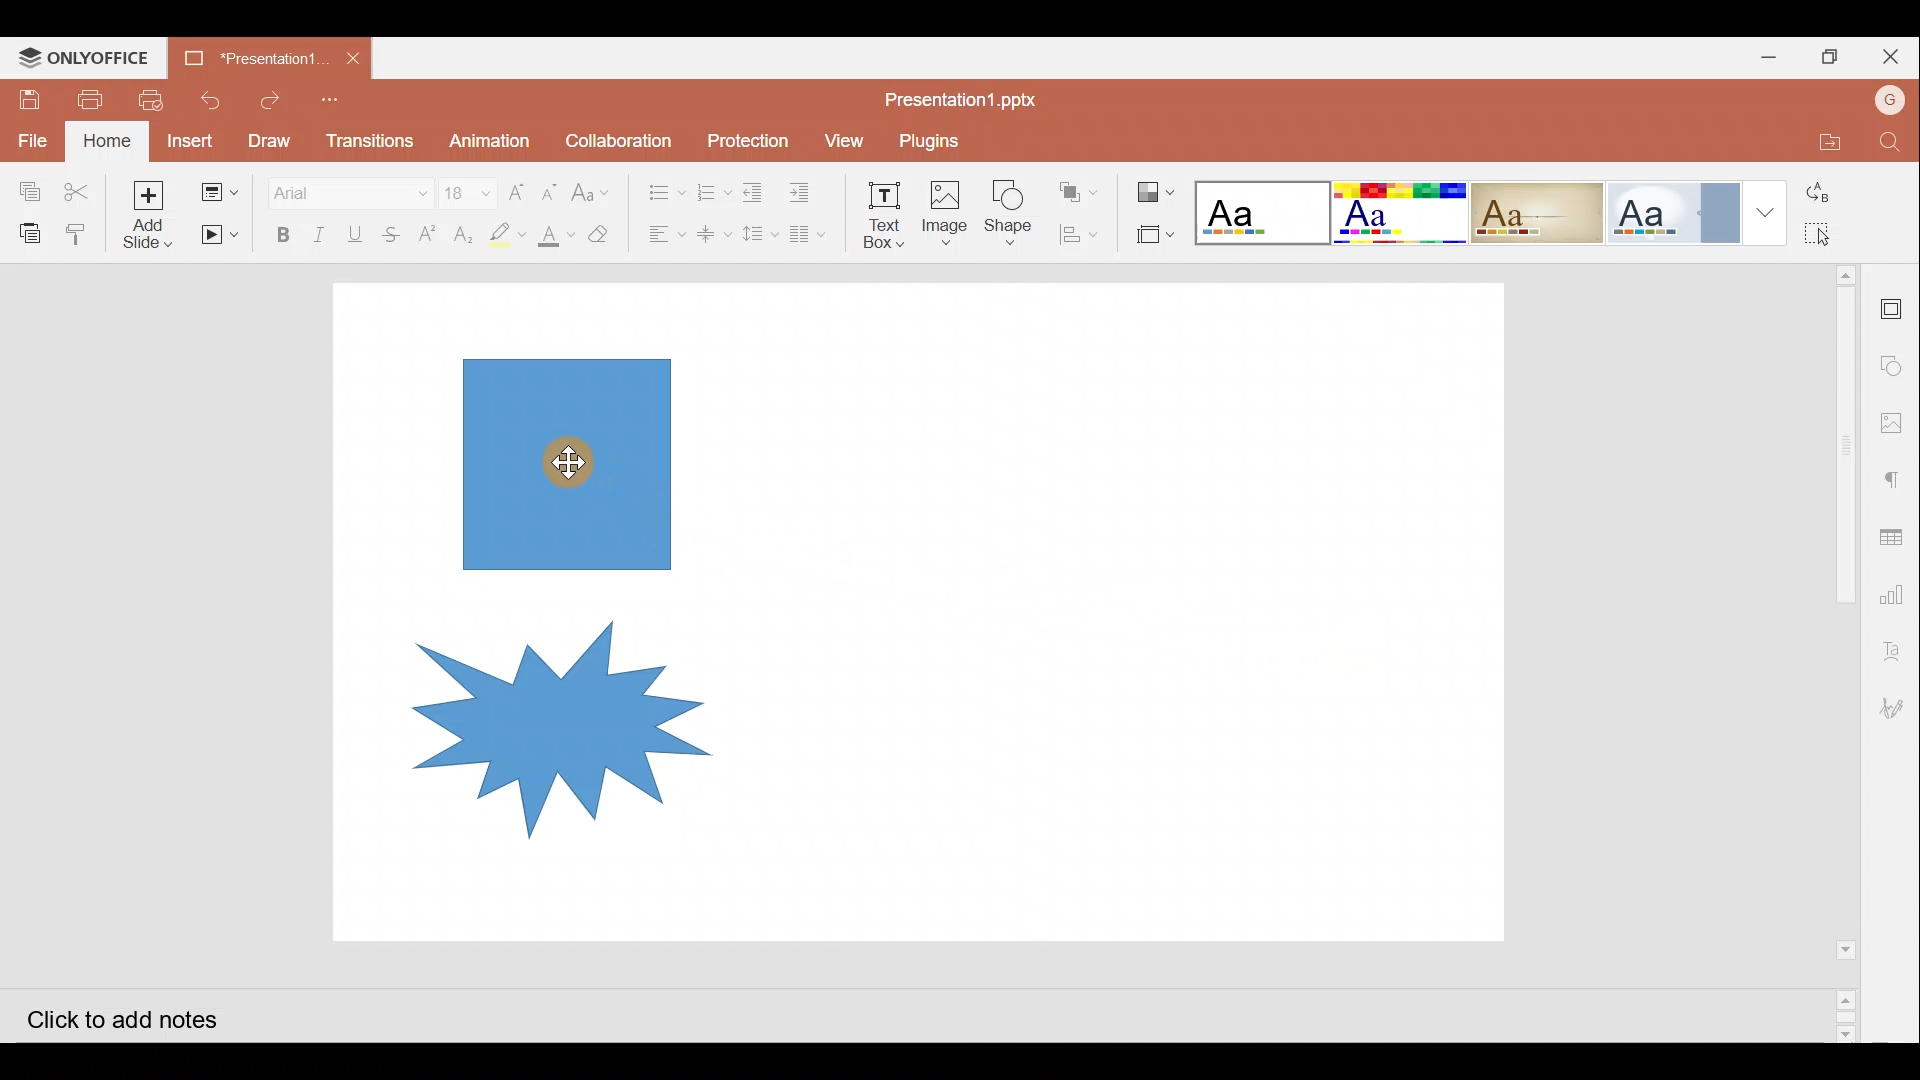 The image size is (1920, 1080). What do you see at coordinates (1829, 193) in the screenshot?
I see `Replace` at bounding box center [1829, 193].